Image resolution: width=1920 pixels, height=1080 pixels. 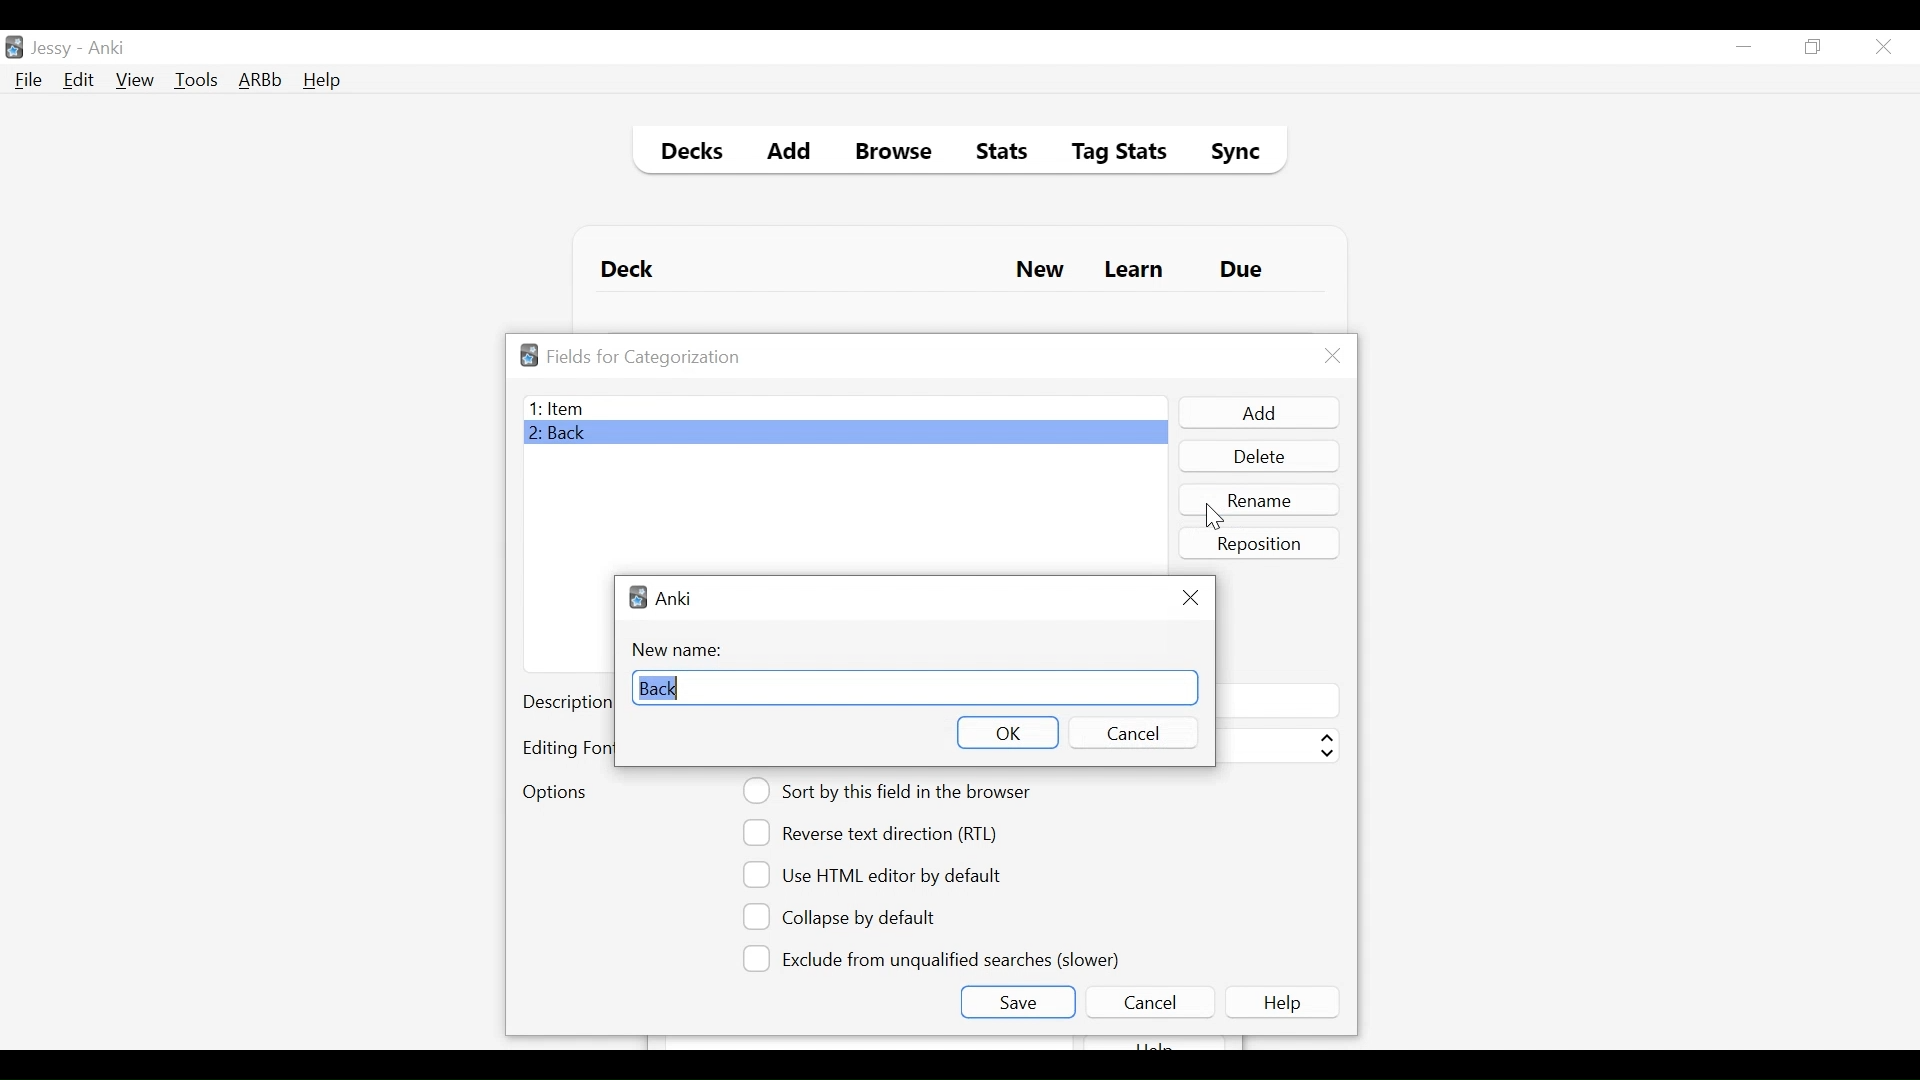 I want to click on Back, so click(x=563, y=435).